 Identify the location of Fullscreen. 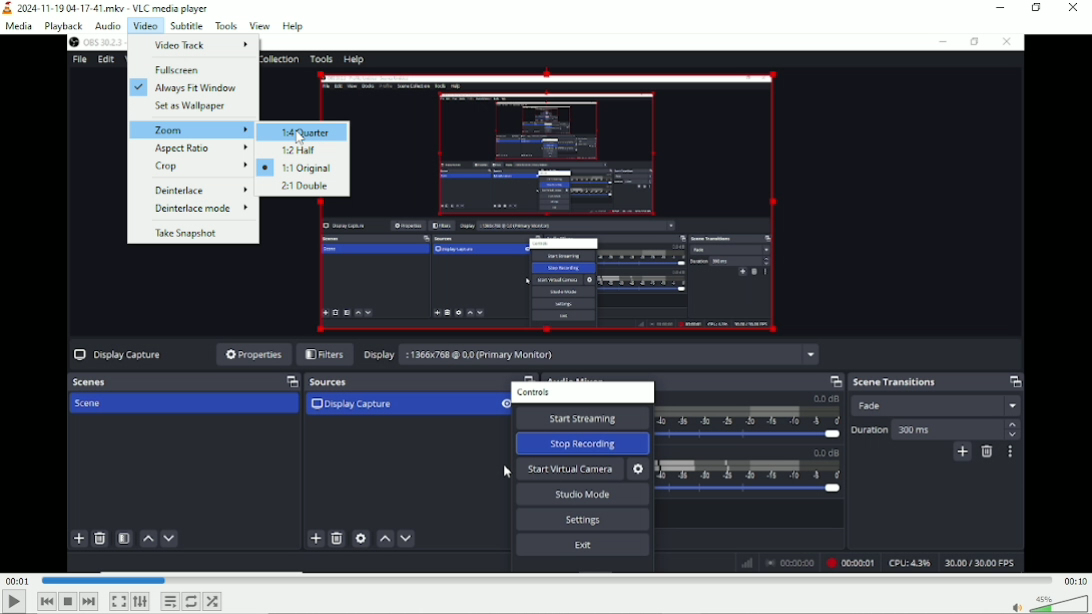
(191, 68).